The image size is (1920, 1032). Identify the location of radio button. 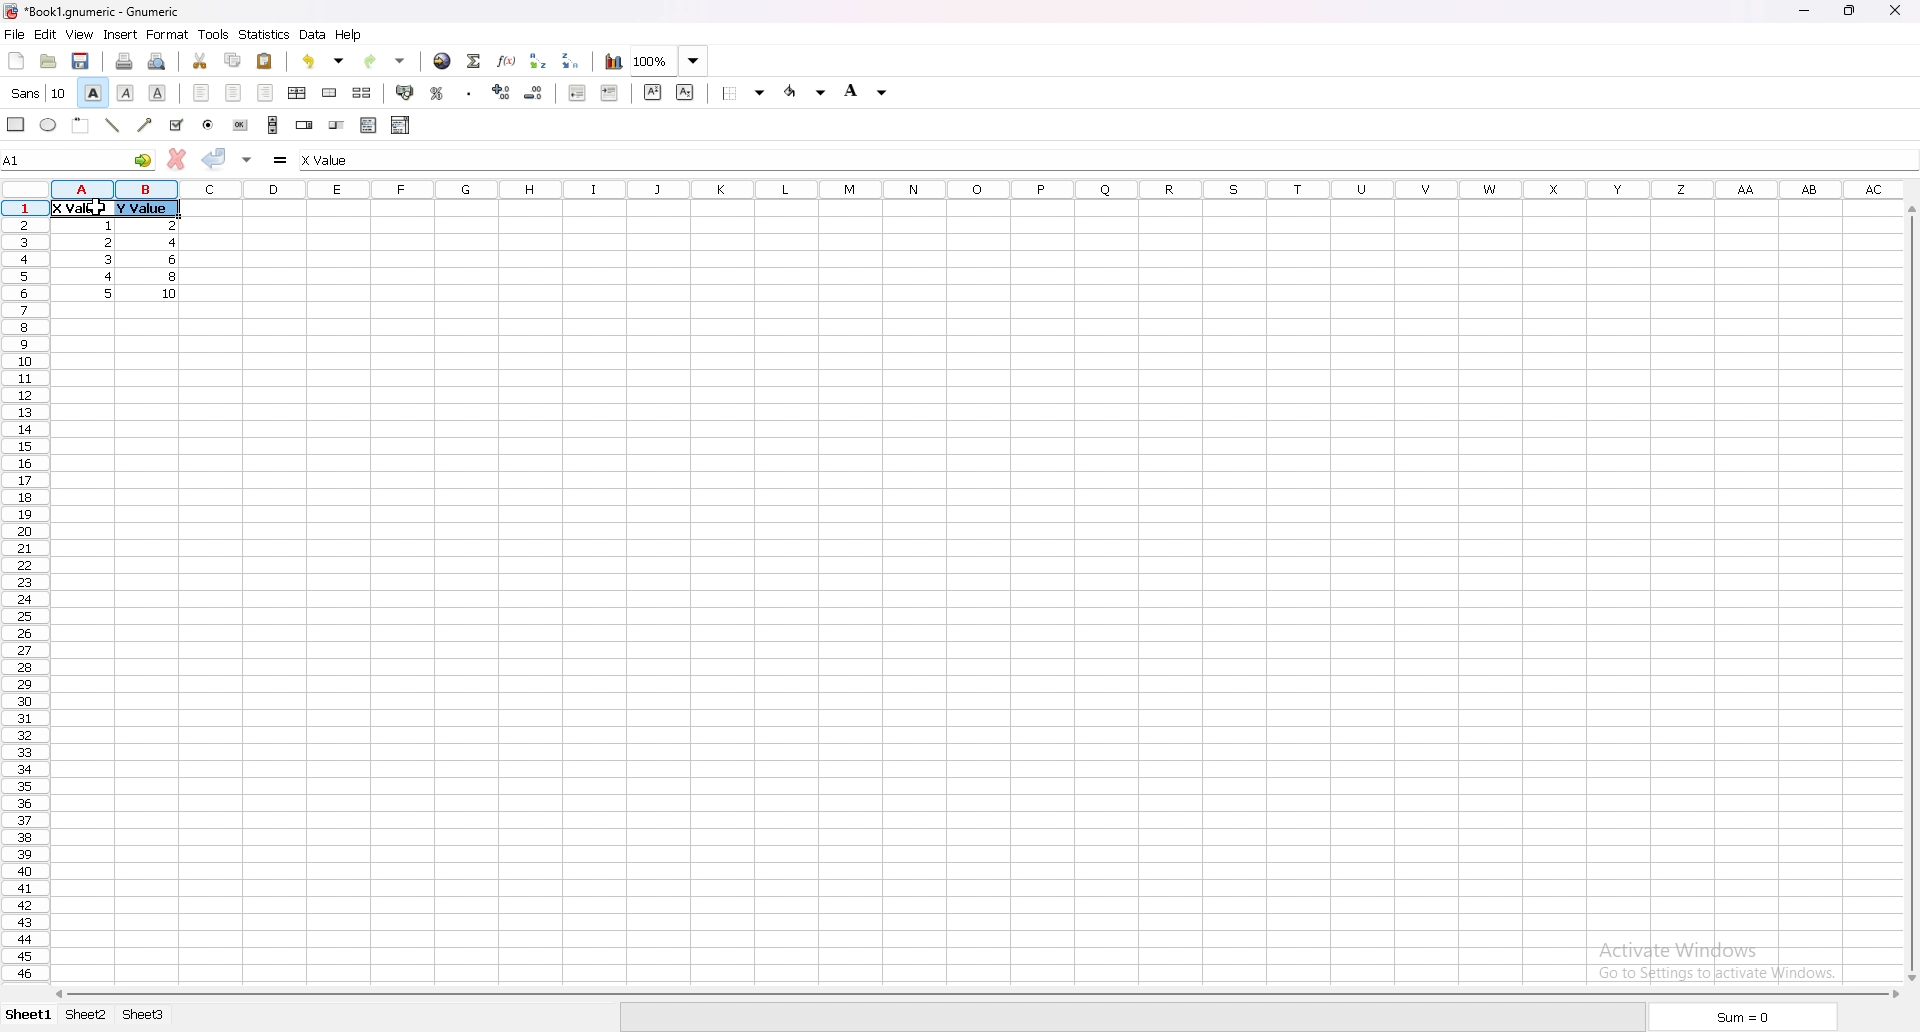
(209, 125).